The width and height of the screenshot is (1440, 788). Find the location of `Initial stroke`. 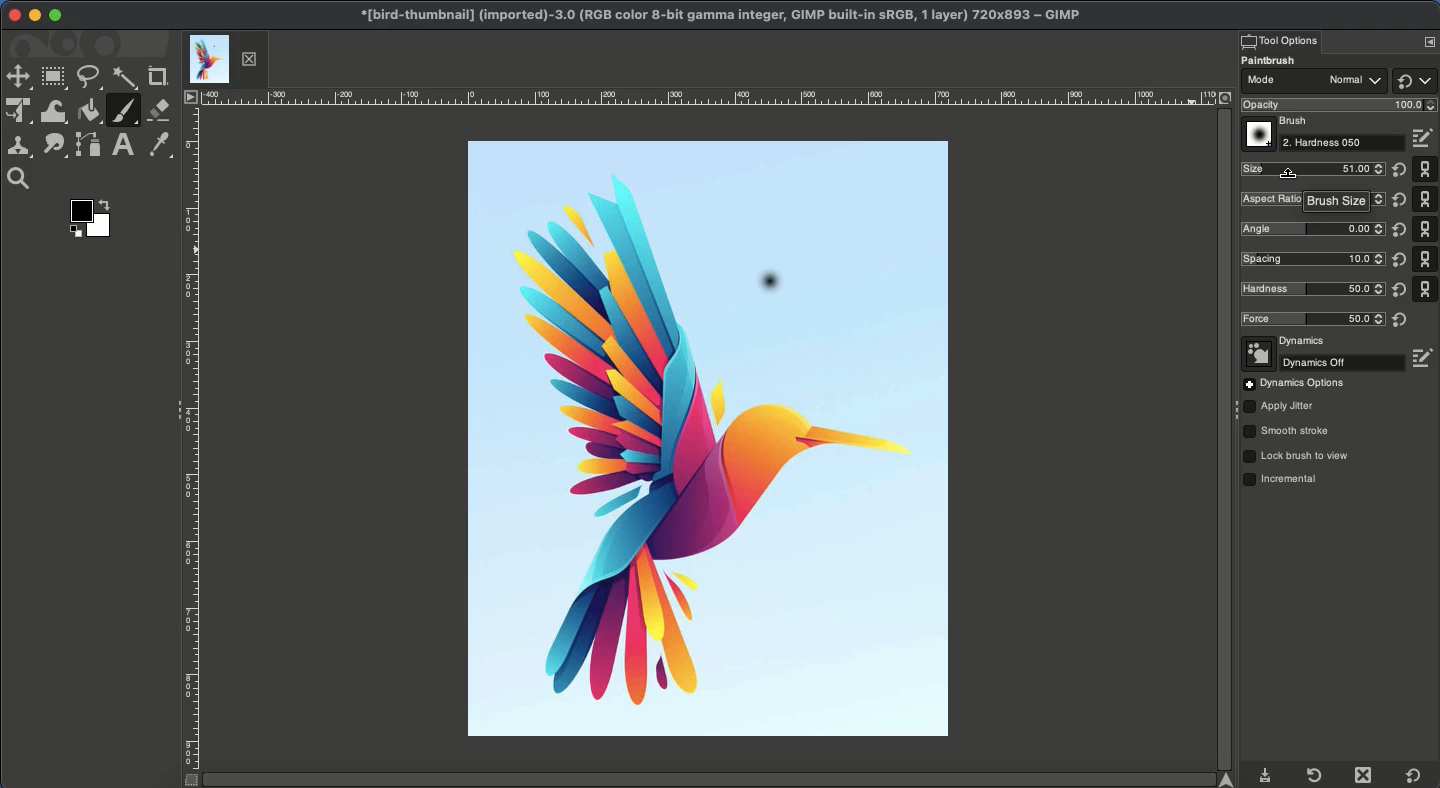

Initial stroke is located at coordinates (768, 287).